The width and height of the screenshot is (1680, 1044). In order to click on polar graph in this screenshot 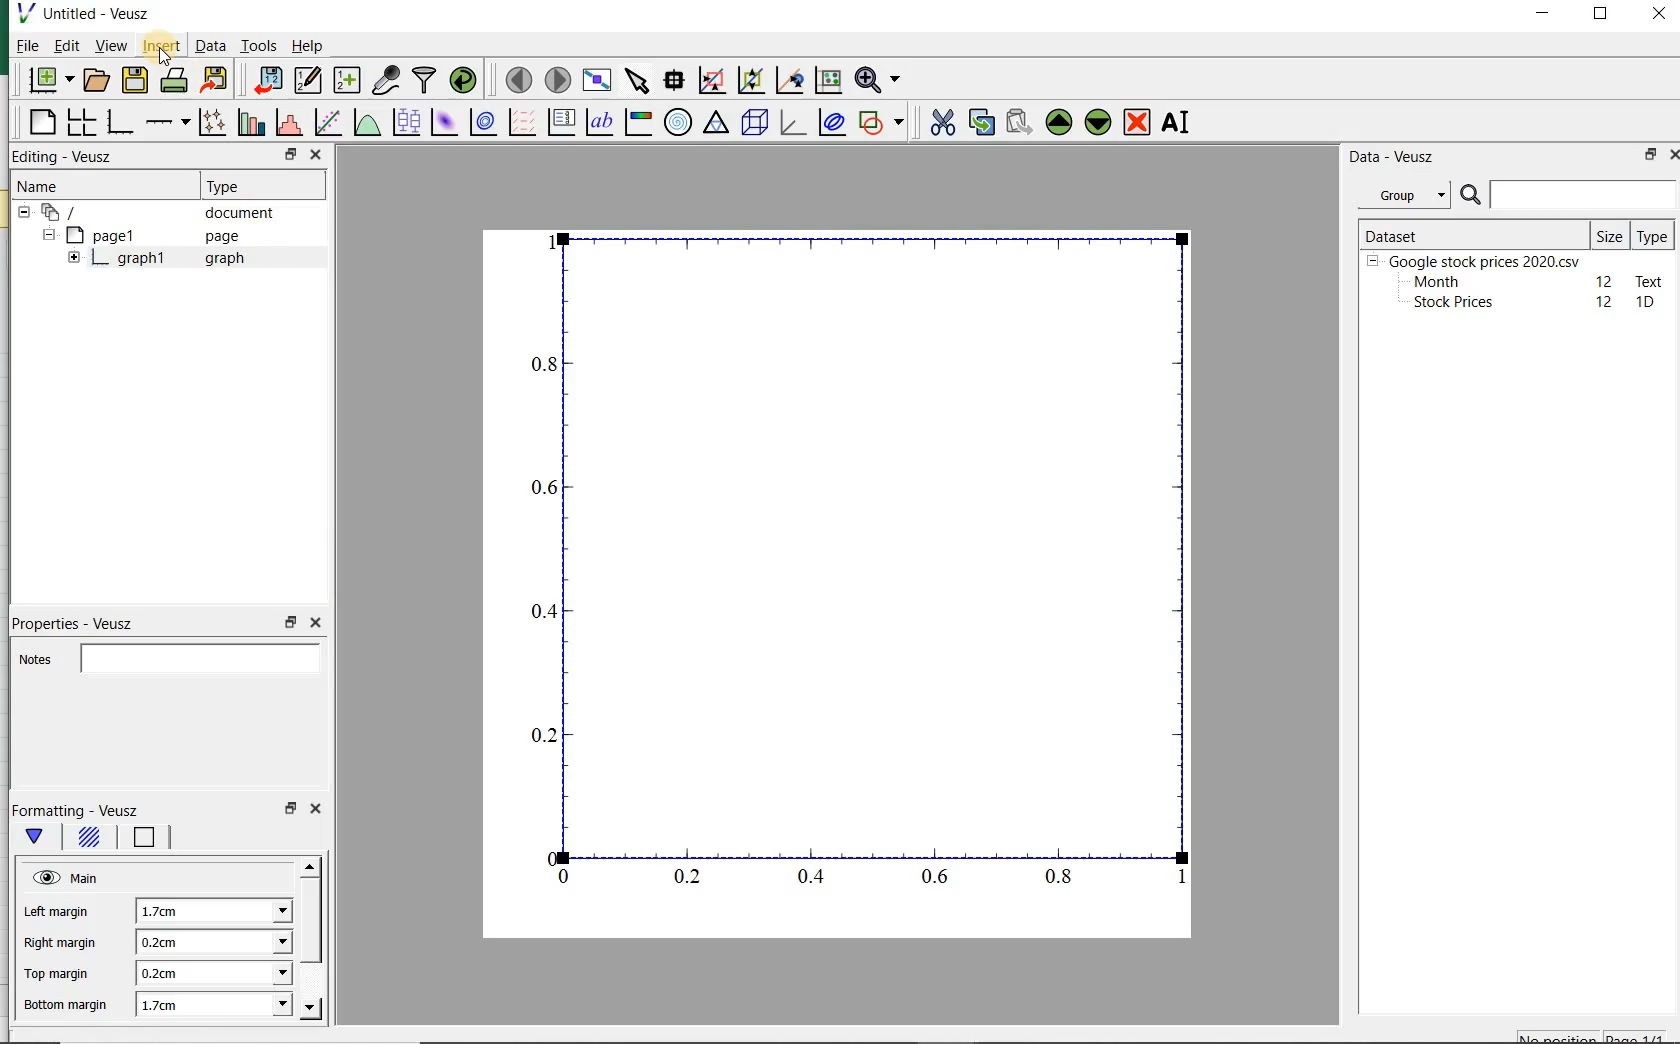, I will do `click(677, 121)`.